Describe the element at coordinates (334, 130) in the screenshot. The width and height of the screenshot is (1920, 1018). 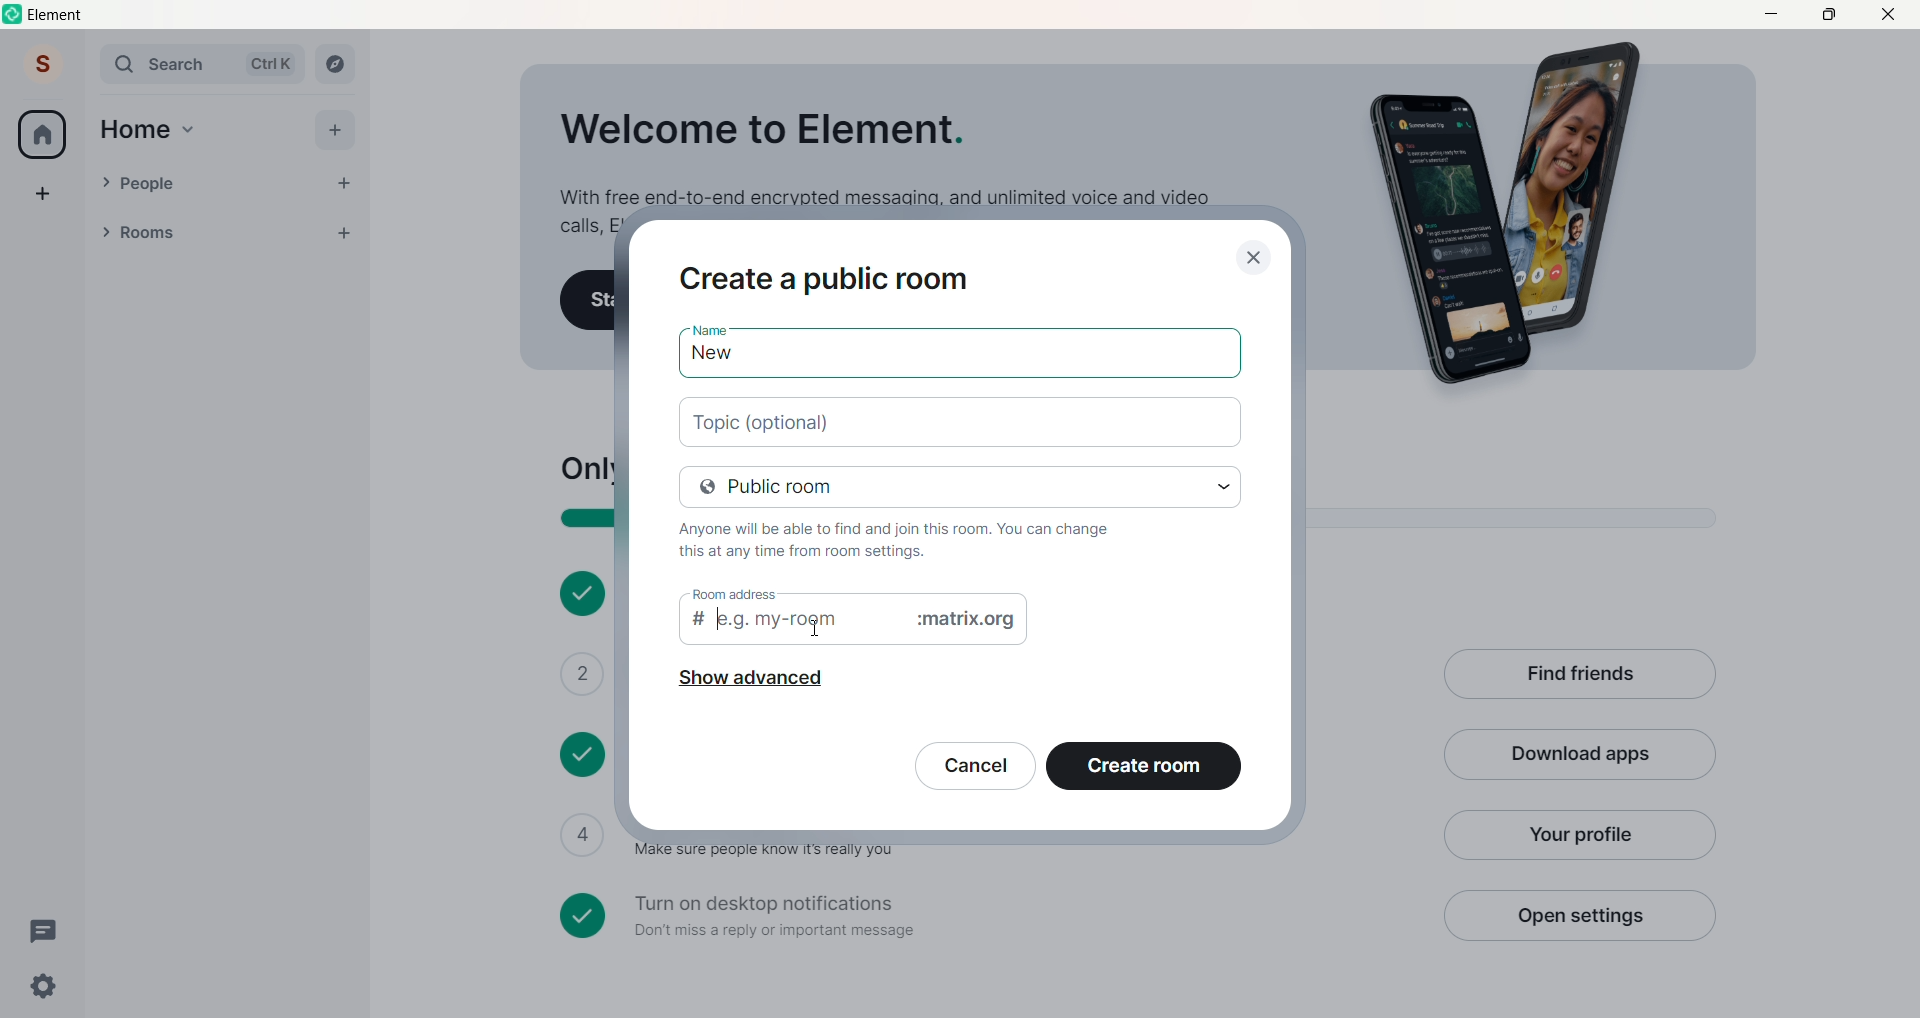
I see `Add` at that location.